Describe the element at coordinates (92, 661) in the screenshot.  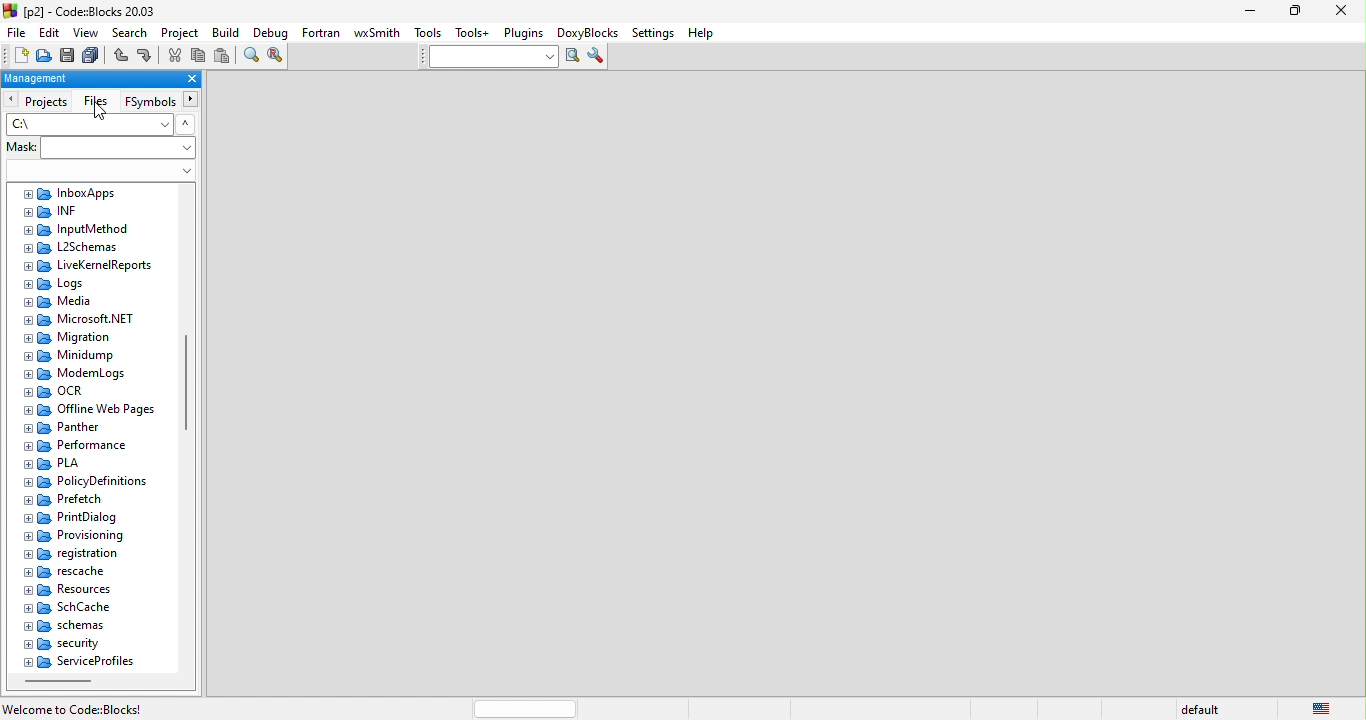
I see `service profiles` at that location.